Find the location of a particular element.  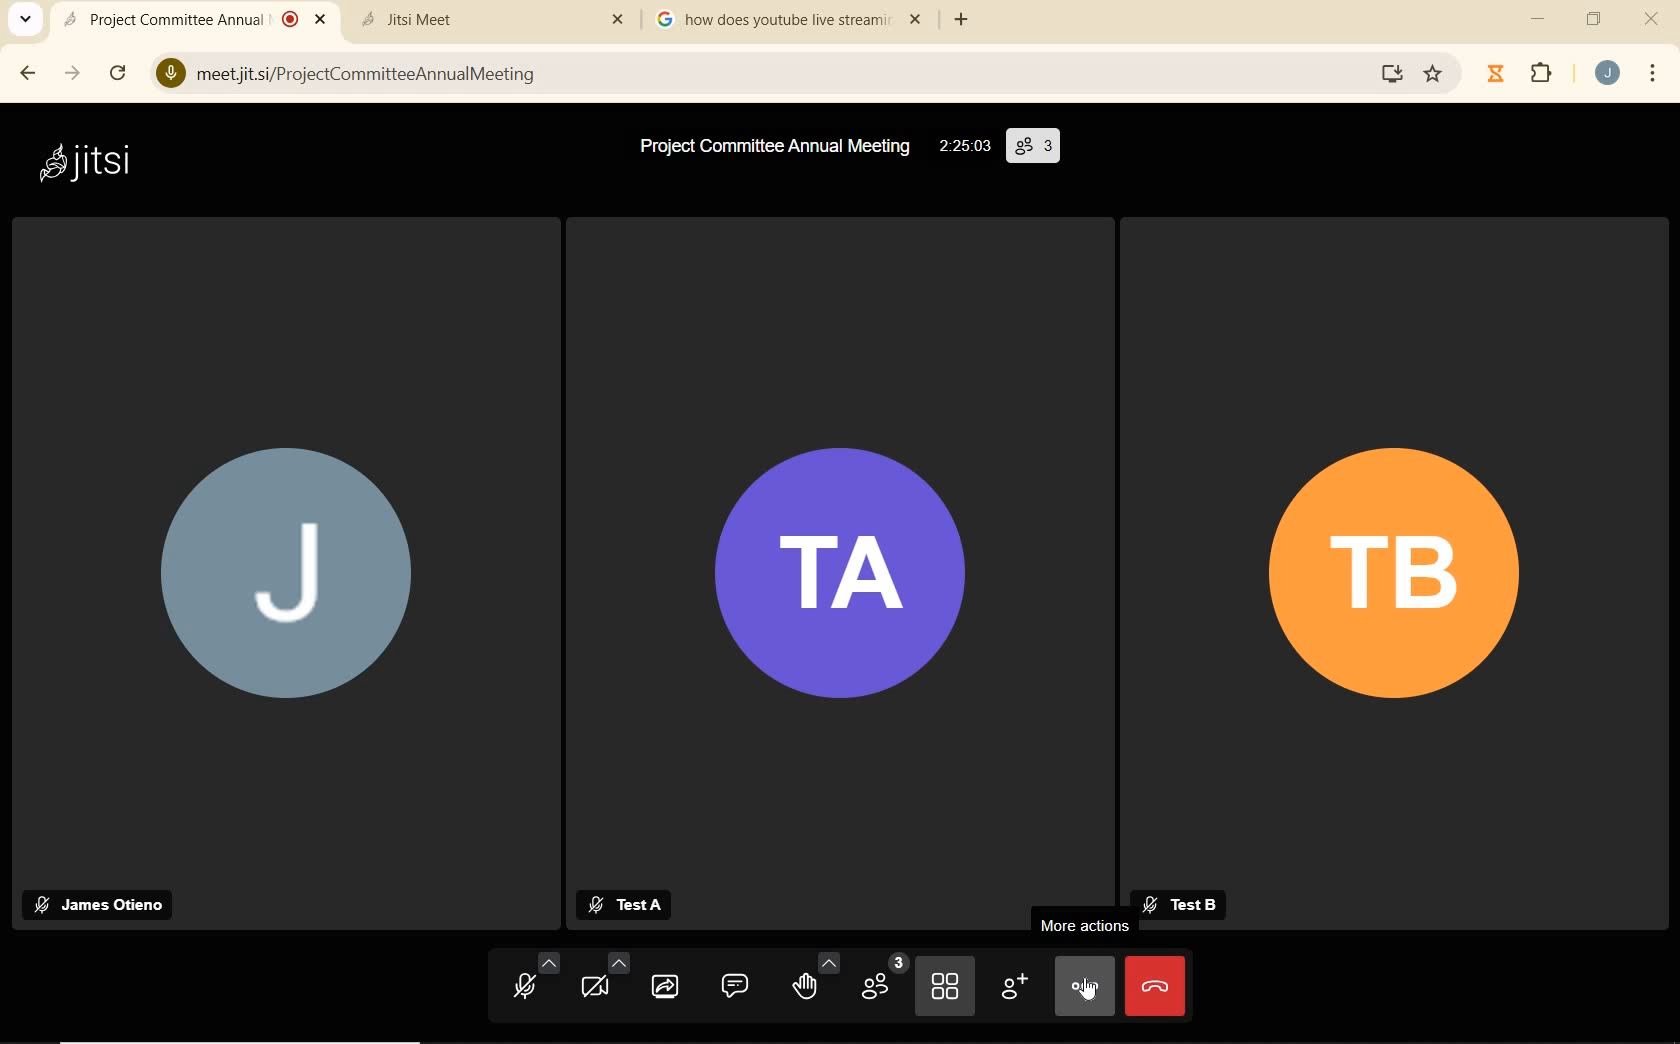

start screen sharing is located at coordinates (669, 986).